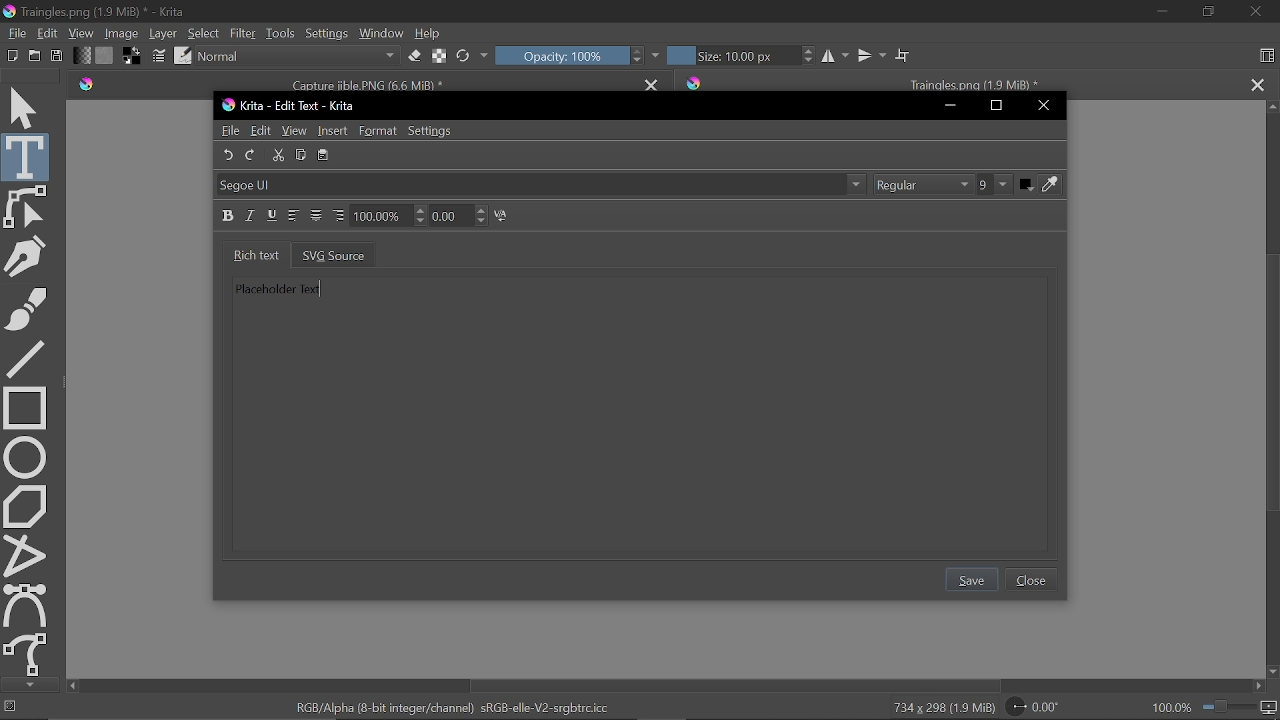 The height and width of the screenshot is (720, 1280). Describe the element at coordinates (1256, 11) in the screenshot. I see `Close` at that location.